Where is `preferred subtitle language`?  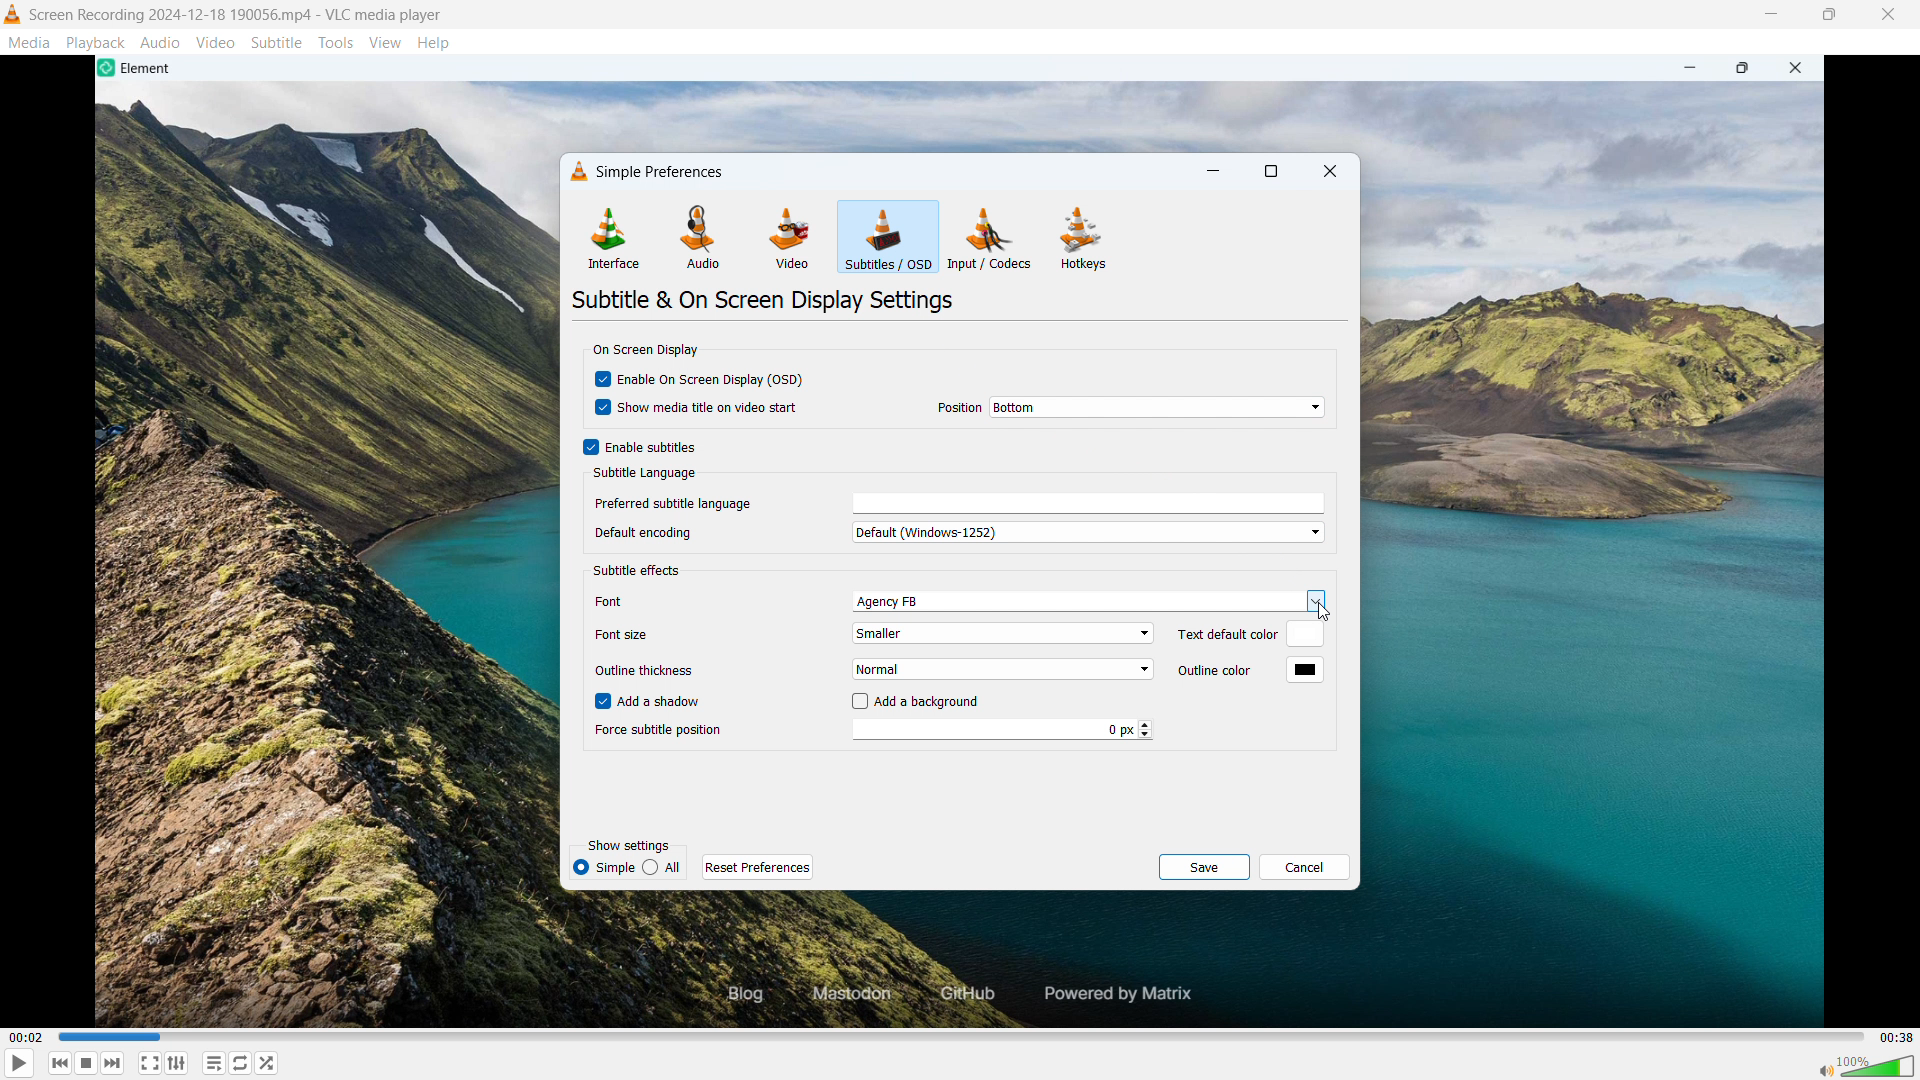
preferred subtitle language is located at coordinates (677, 502).